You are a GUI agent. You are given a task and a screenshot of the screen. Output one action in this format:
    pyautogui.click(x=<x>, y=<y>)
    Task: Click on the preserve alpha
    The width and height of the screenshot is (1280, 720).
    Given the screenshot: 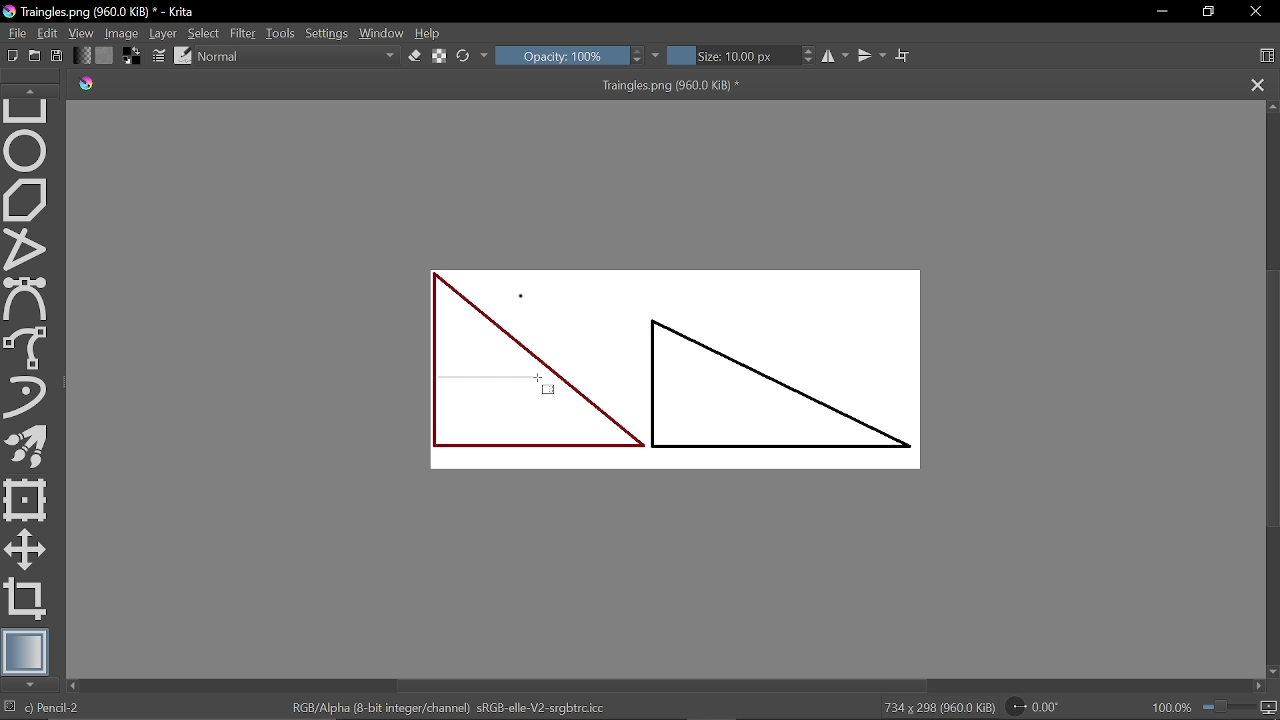 What is the action you would take?
    pyautogui.click(x=440, y=58)
    